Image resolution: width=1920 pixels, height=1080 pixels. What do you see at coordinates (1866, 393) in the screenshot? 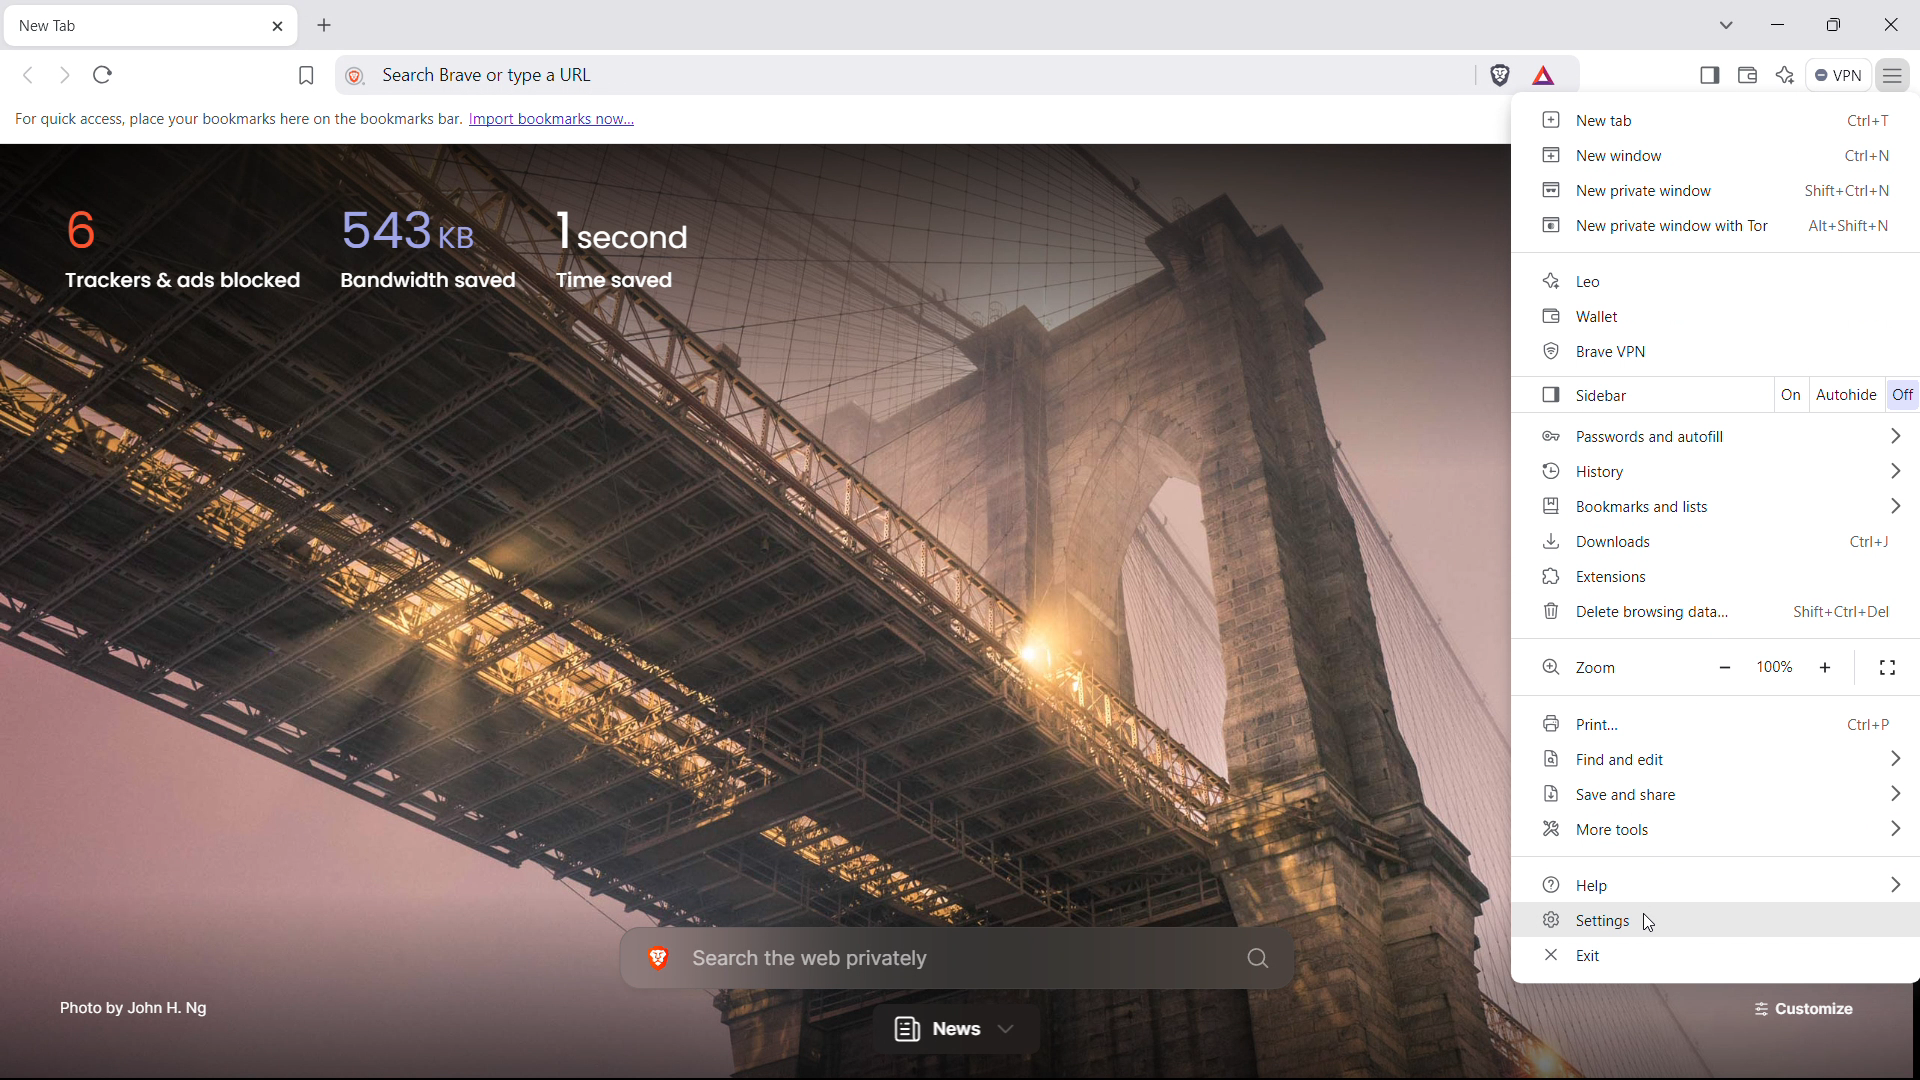
I see `autohide toggle` at bounding box center [1866, 393].